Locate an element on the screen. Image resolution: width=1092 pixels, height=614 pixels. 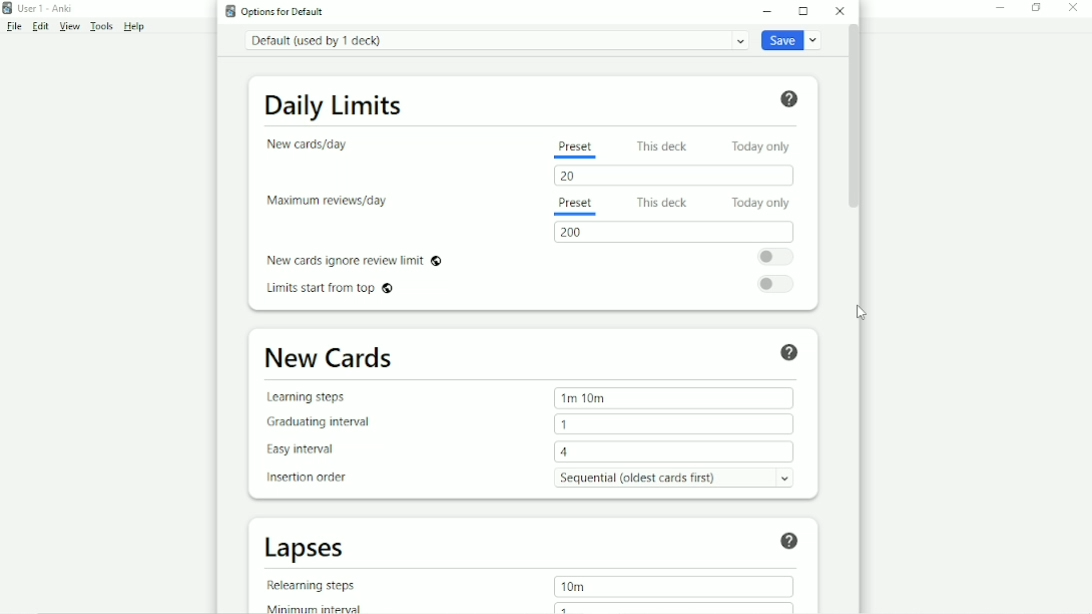
Today only is located at coordinates (759, 203).